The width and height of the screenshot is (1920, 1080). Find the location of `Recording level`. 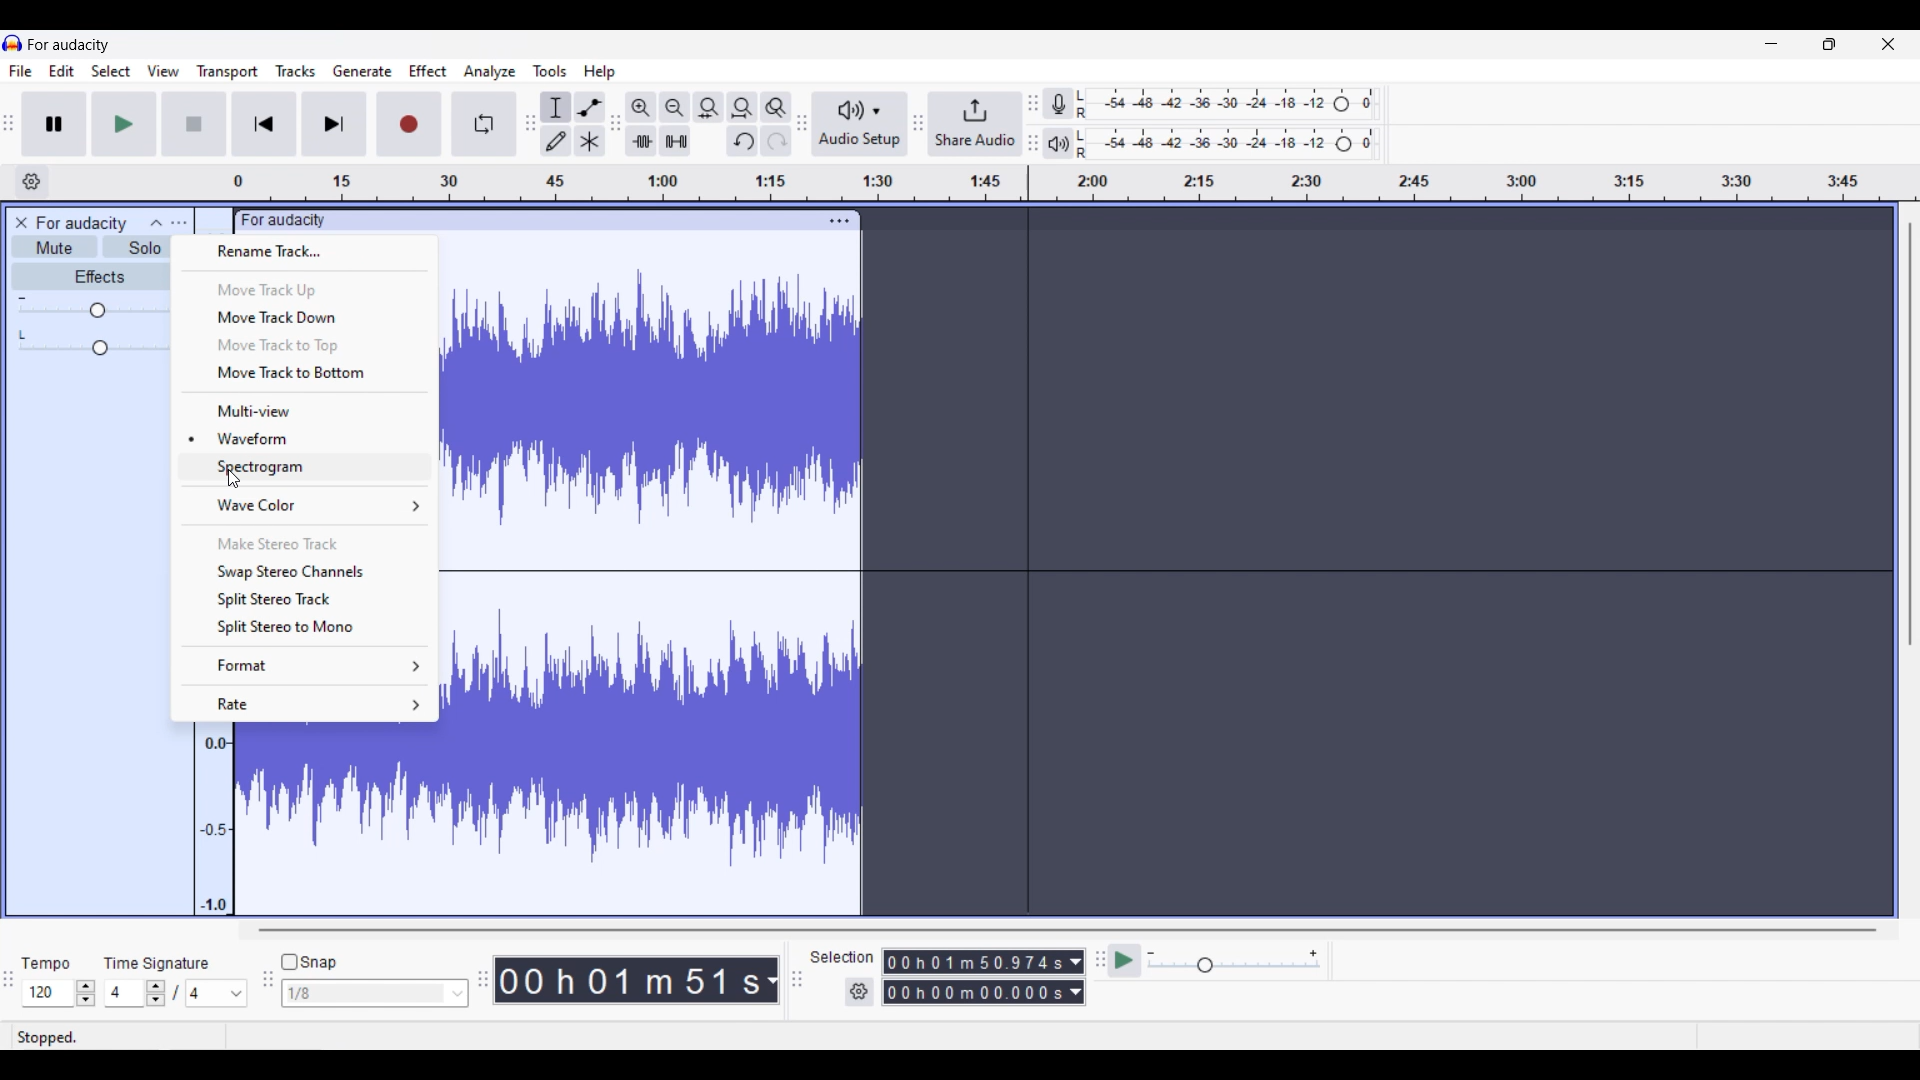

Recording level is located at coordinates (1227, 101).